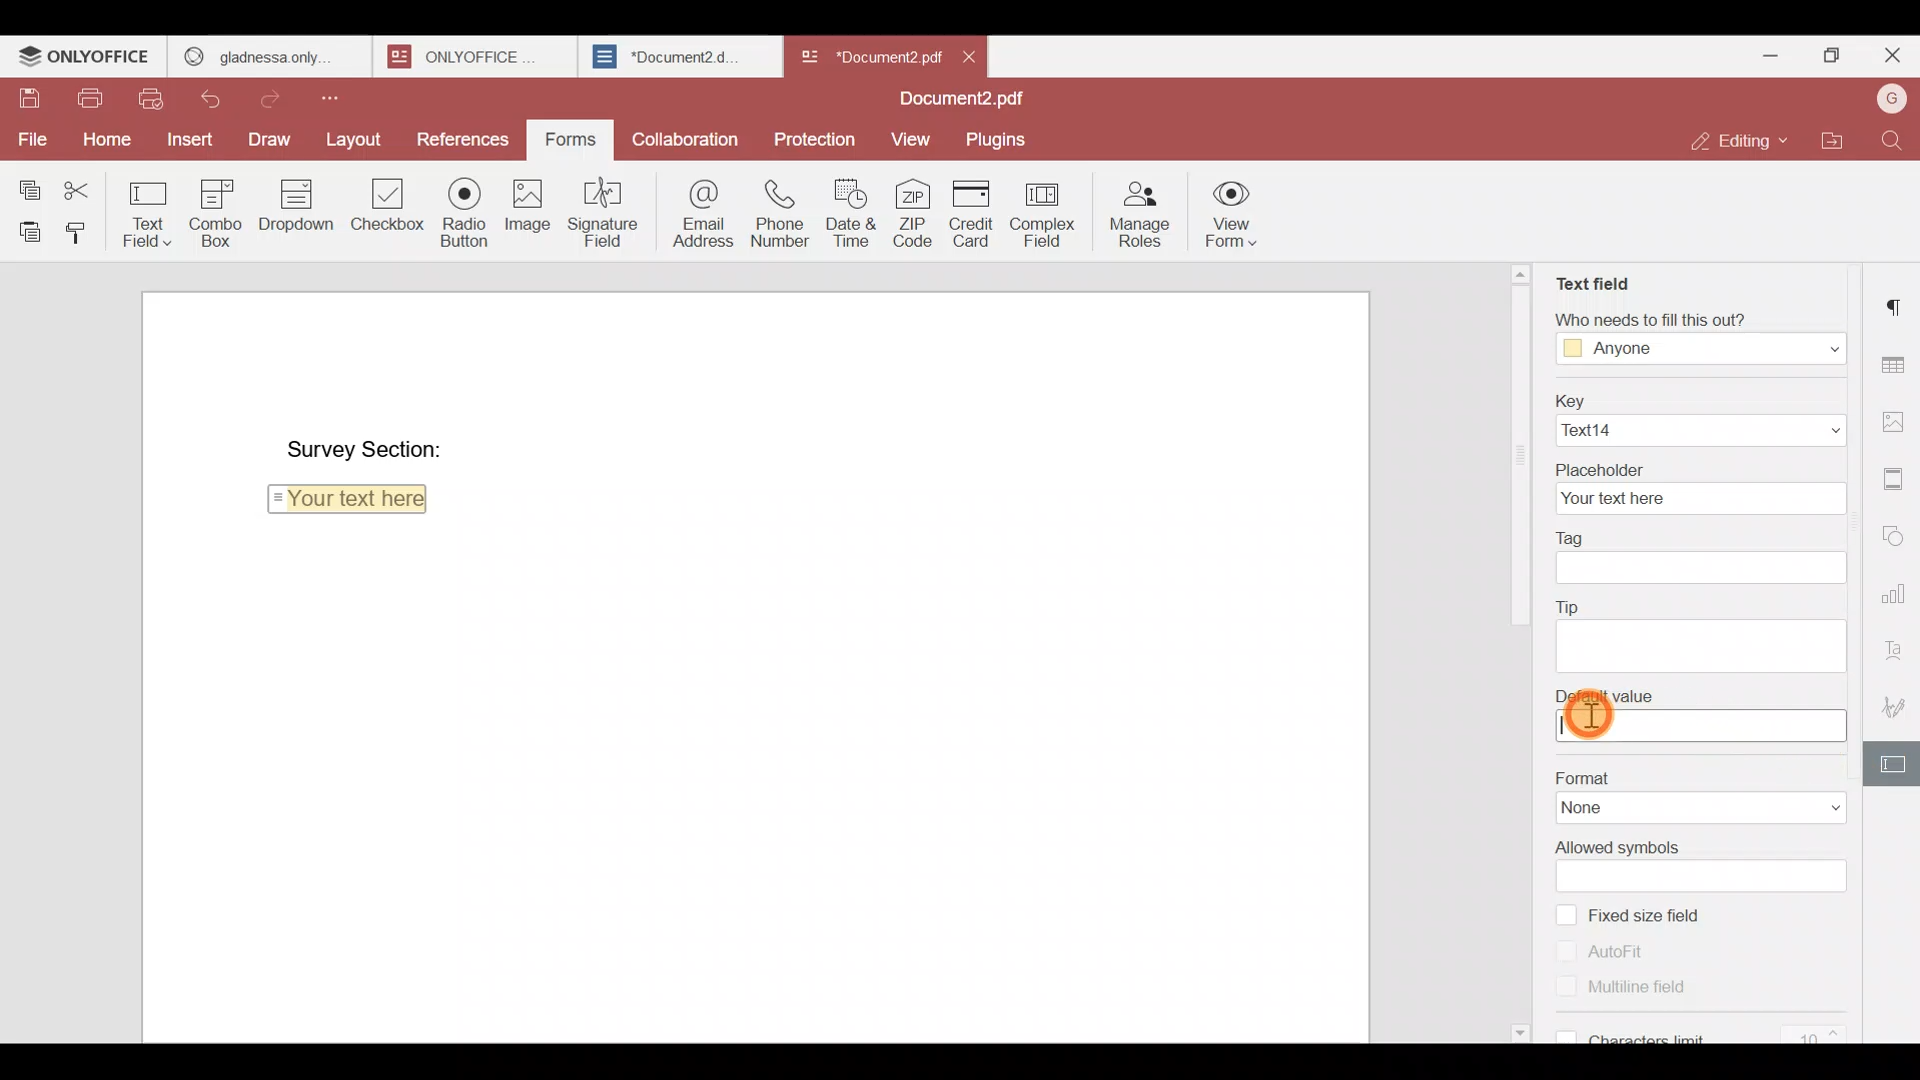 Image resolution: width=1920 pixels, height=1080 pixels. What do you see at coordinates (916, 211) in the screenshot?
I see `ZIP code` at bounding box center [916, 211].